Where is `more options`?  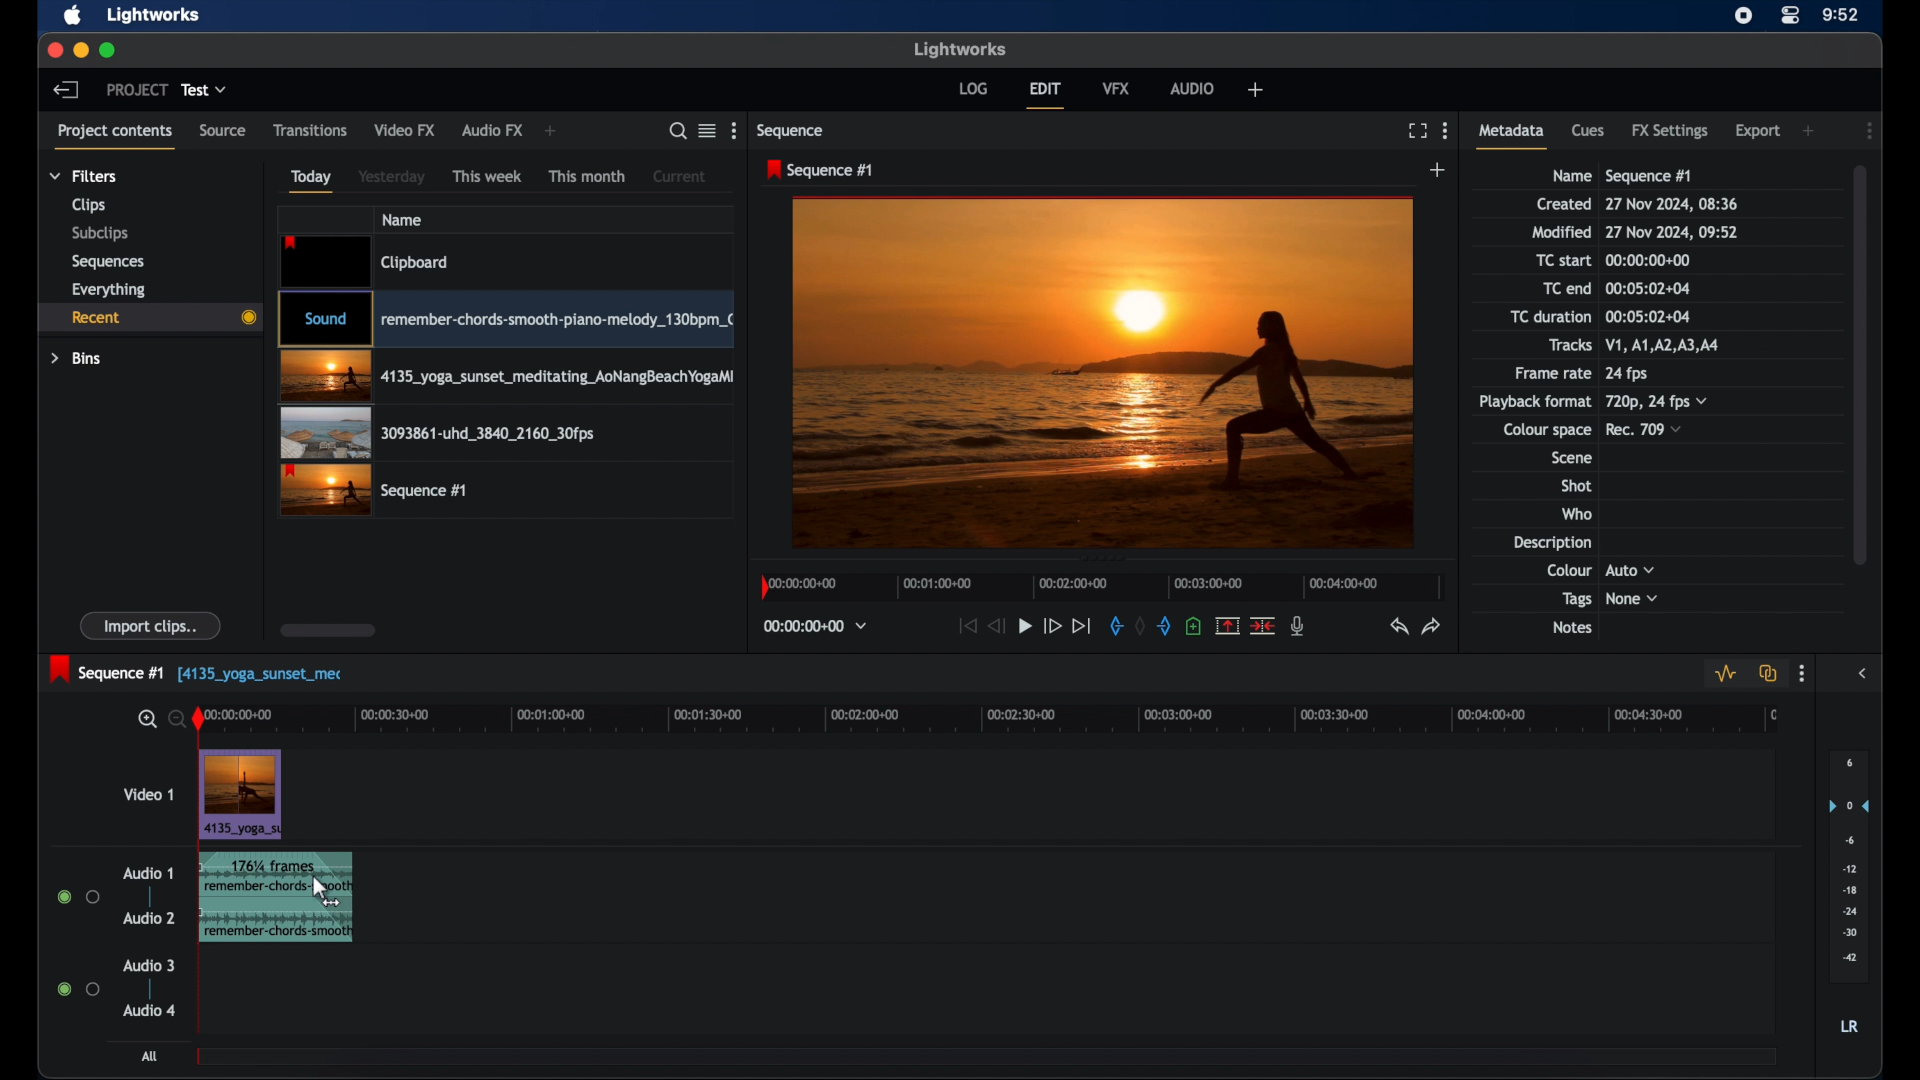
more options is located at coordinates (1802, 674).